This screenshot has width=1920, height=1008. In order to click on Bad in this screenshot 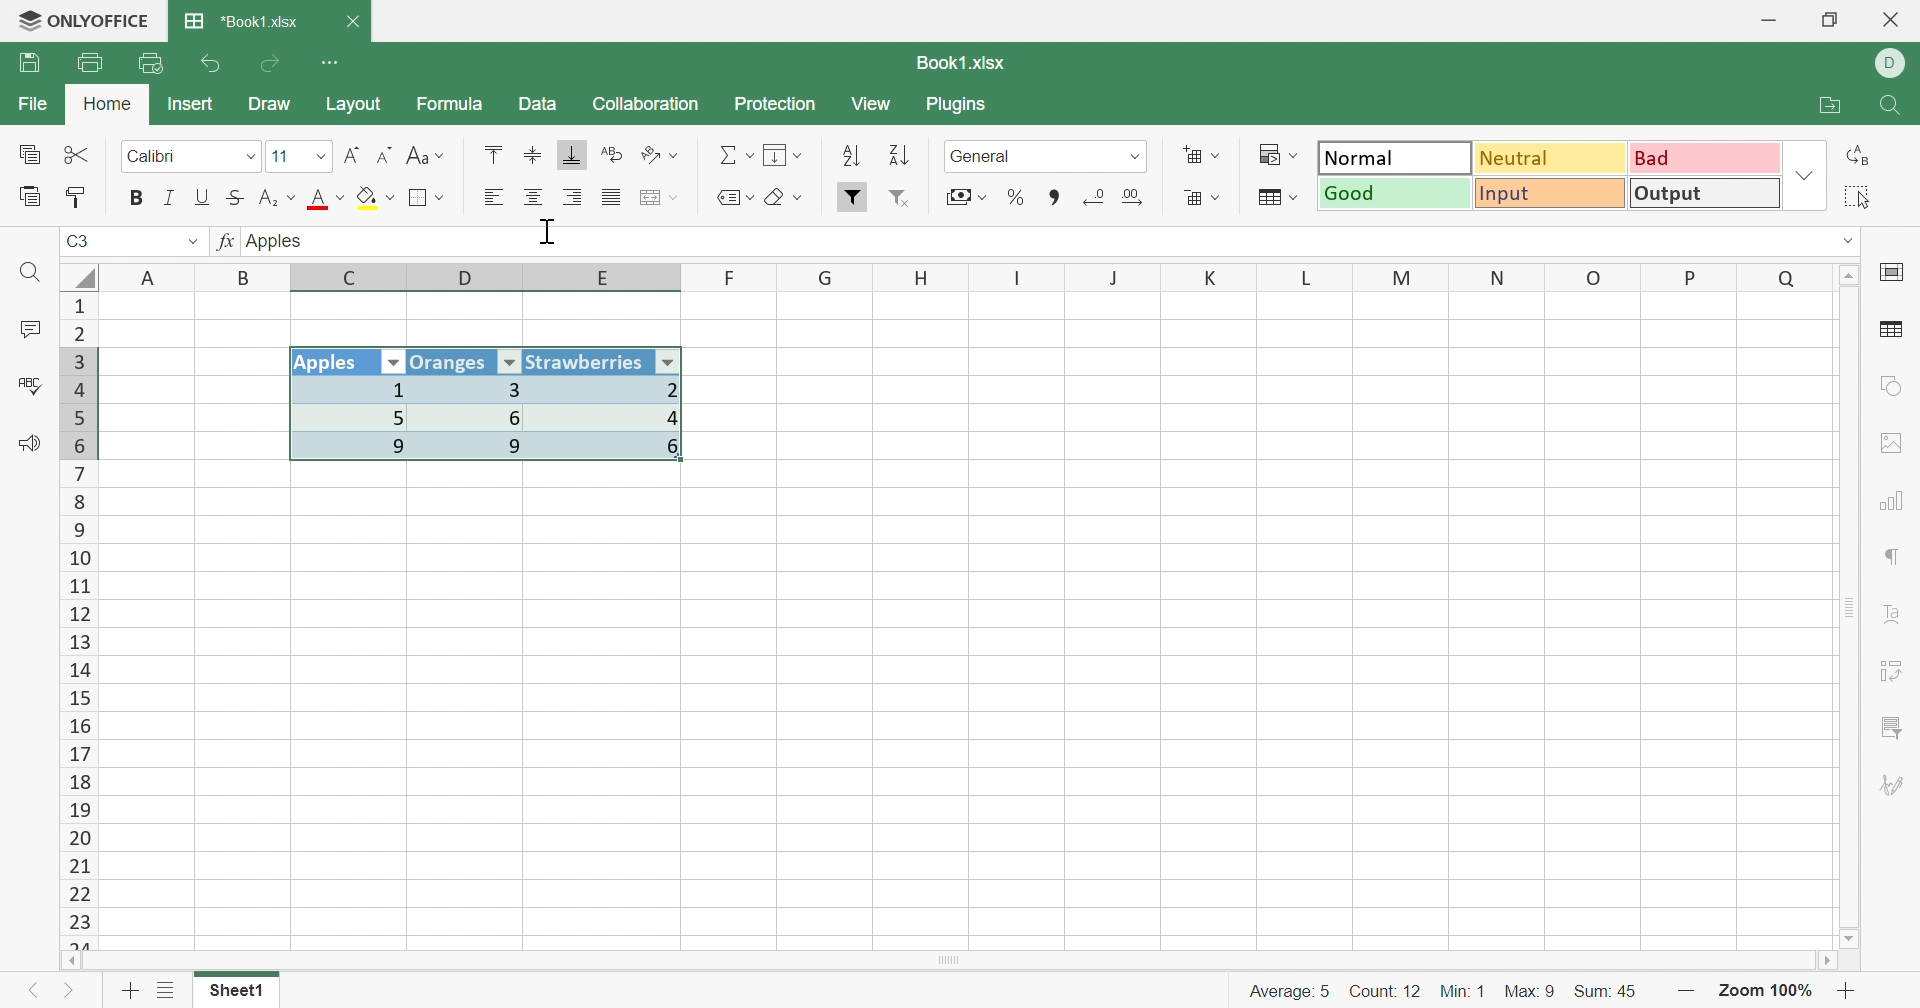, I will do `click(1701, 158)`.